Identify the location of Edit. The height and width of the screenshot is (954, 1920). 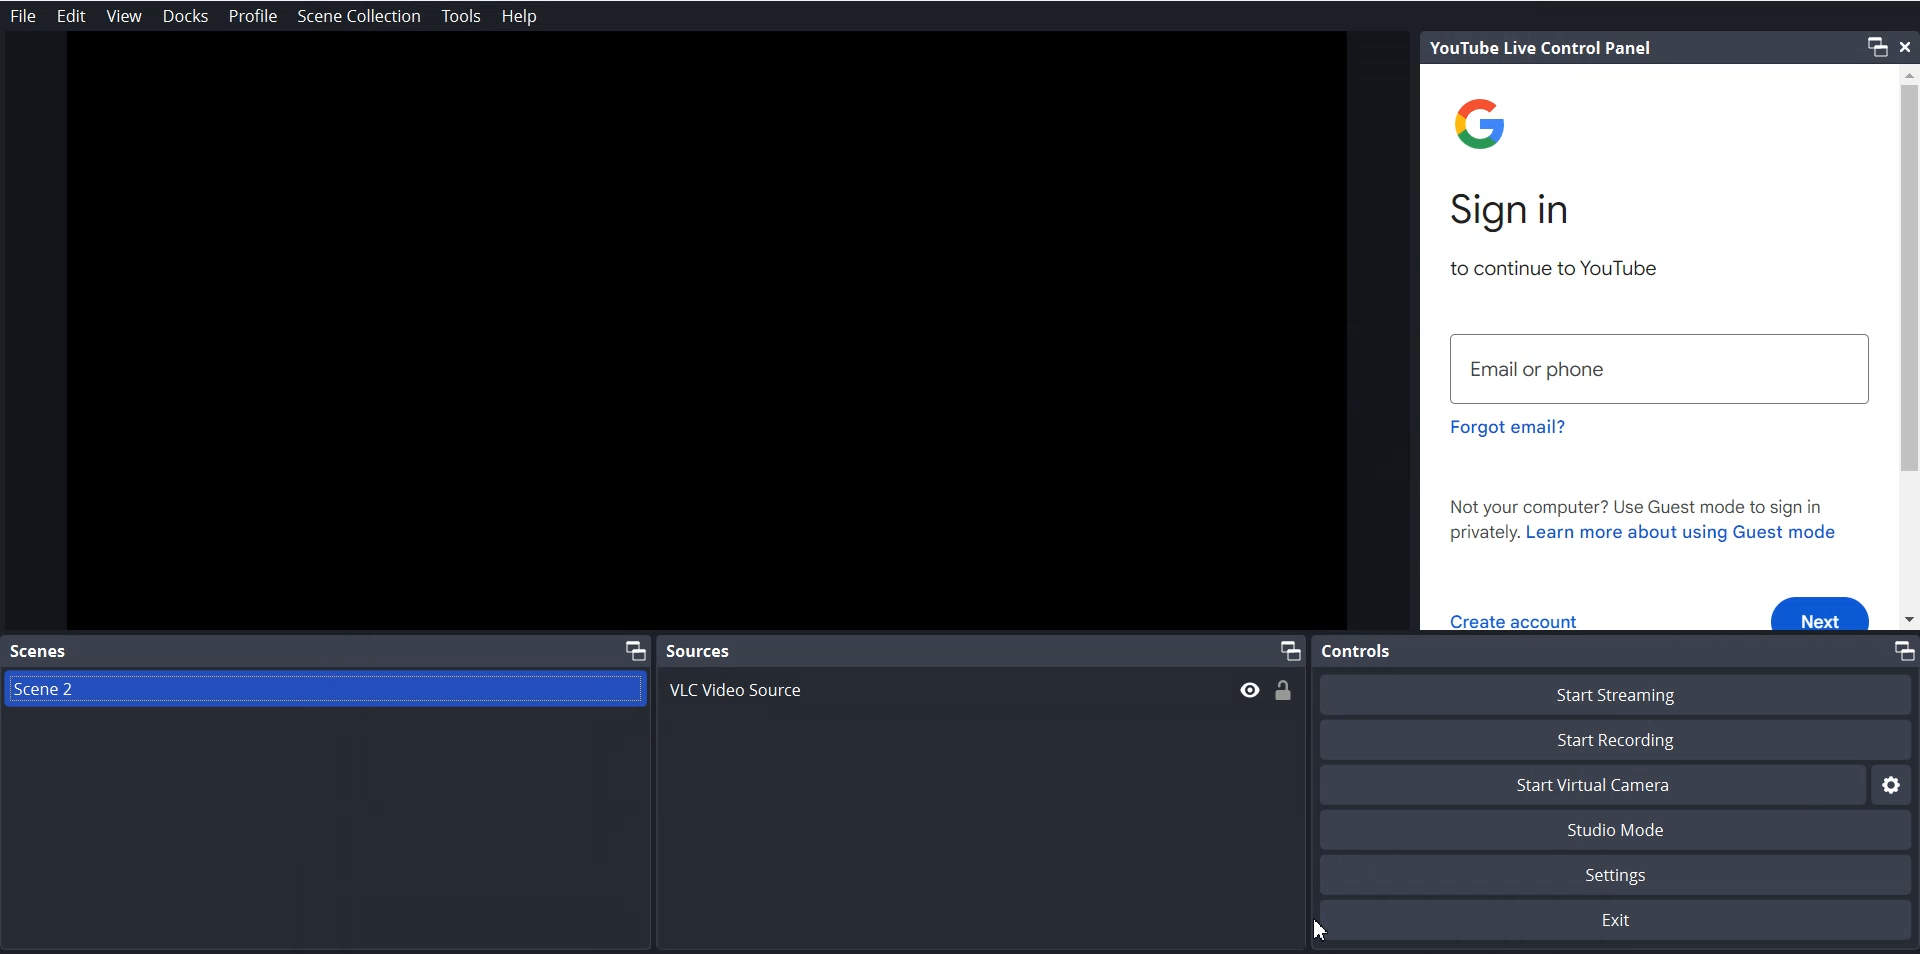
(72, 16).